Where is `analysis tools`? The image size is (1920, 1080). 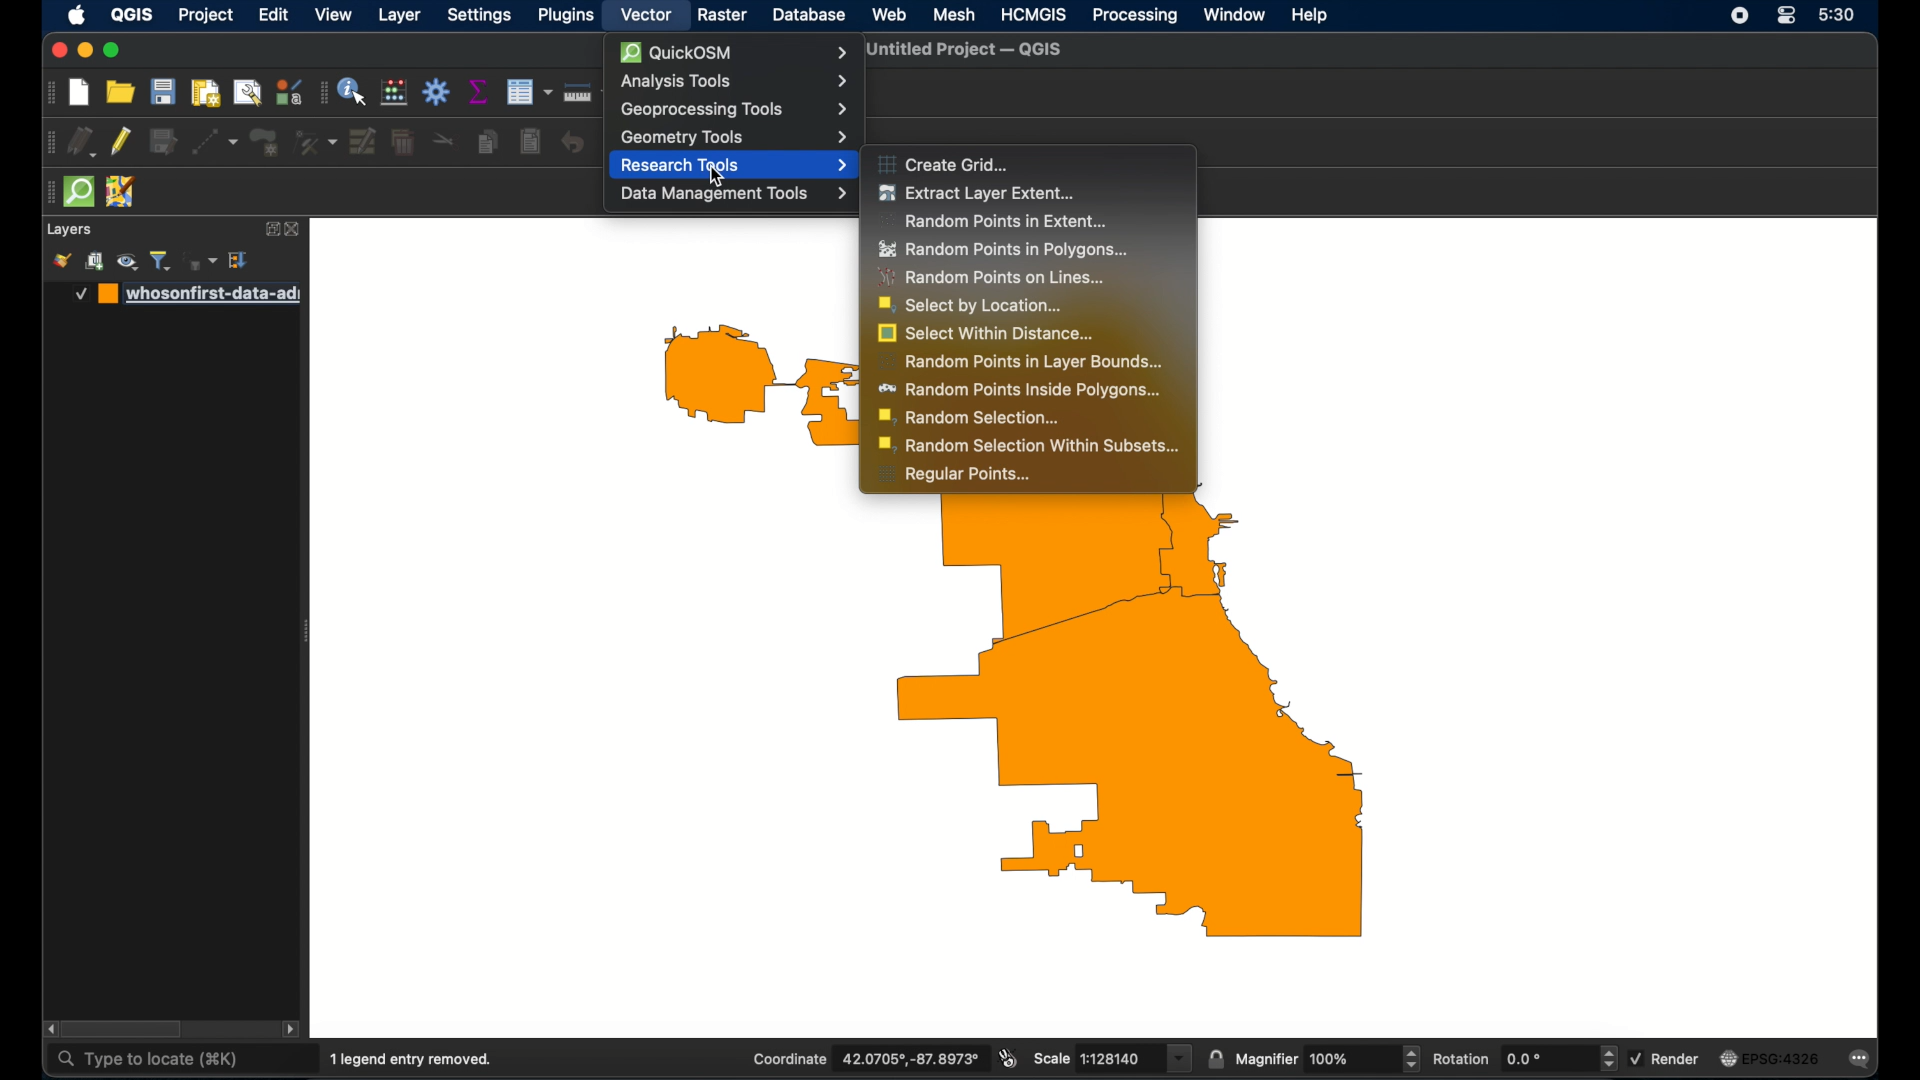
analysis tools is located at coordinates (733, 81).